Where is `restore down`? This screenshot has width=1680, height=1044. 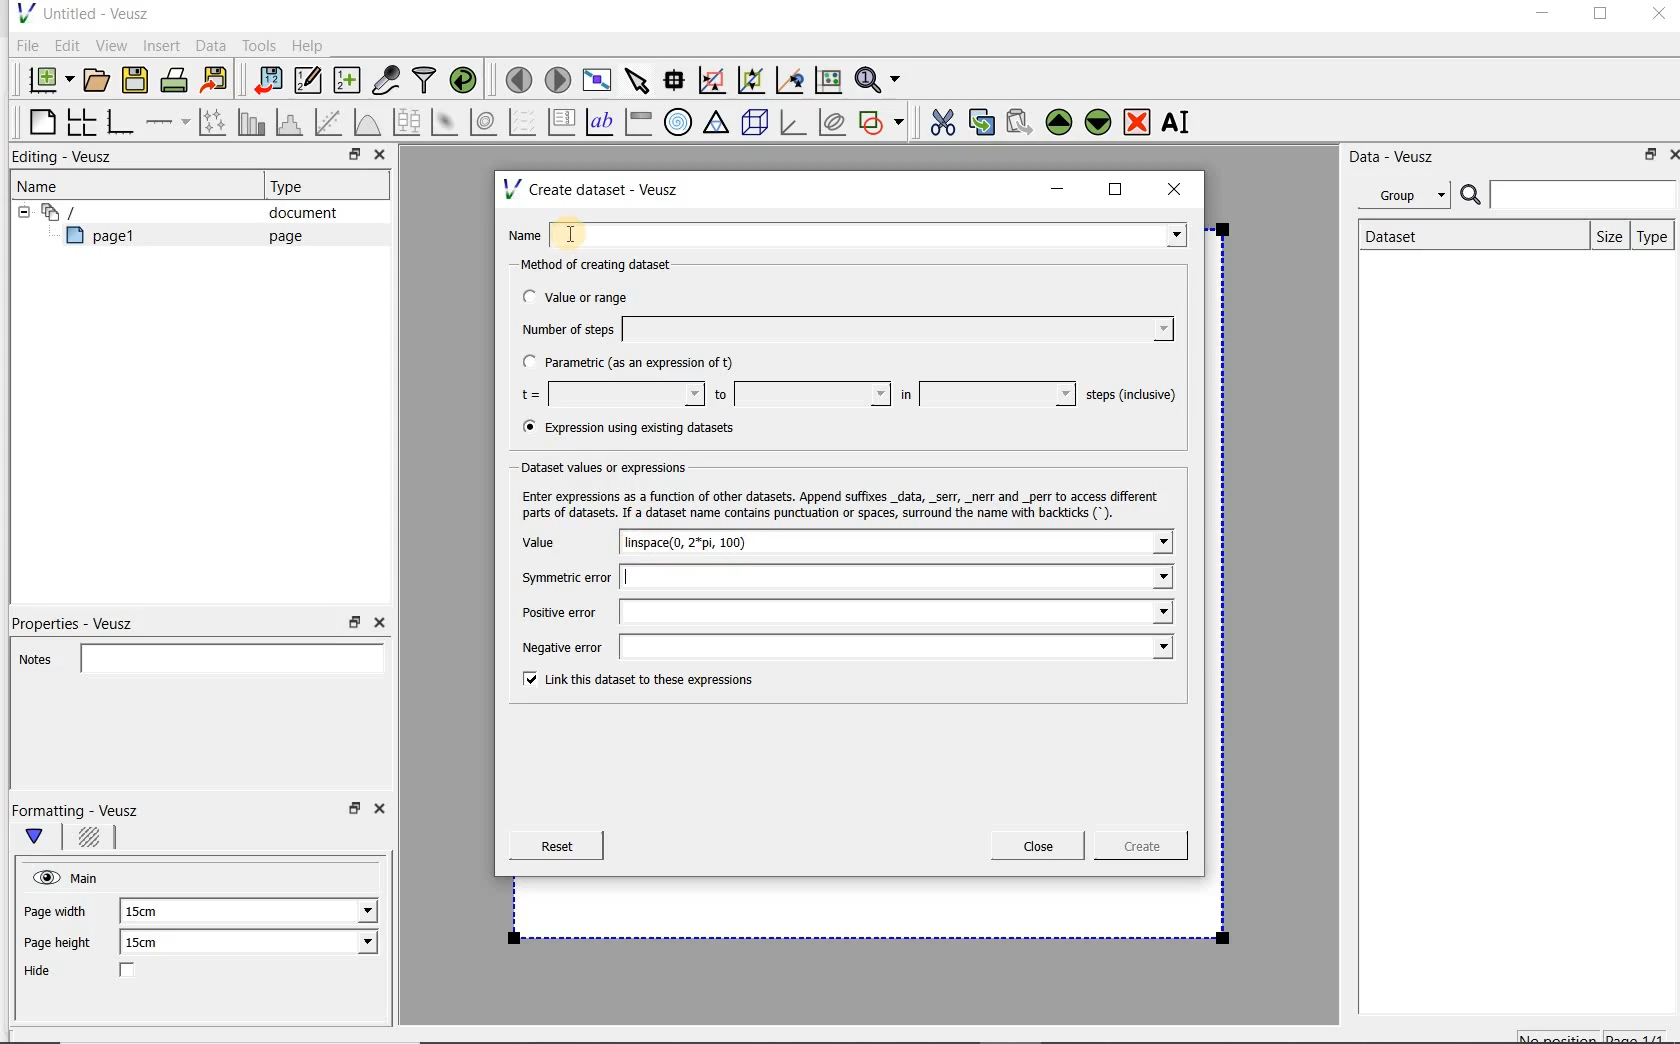 restore down is located at coordinates (355, 623).